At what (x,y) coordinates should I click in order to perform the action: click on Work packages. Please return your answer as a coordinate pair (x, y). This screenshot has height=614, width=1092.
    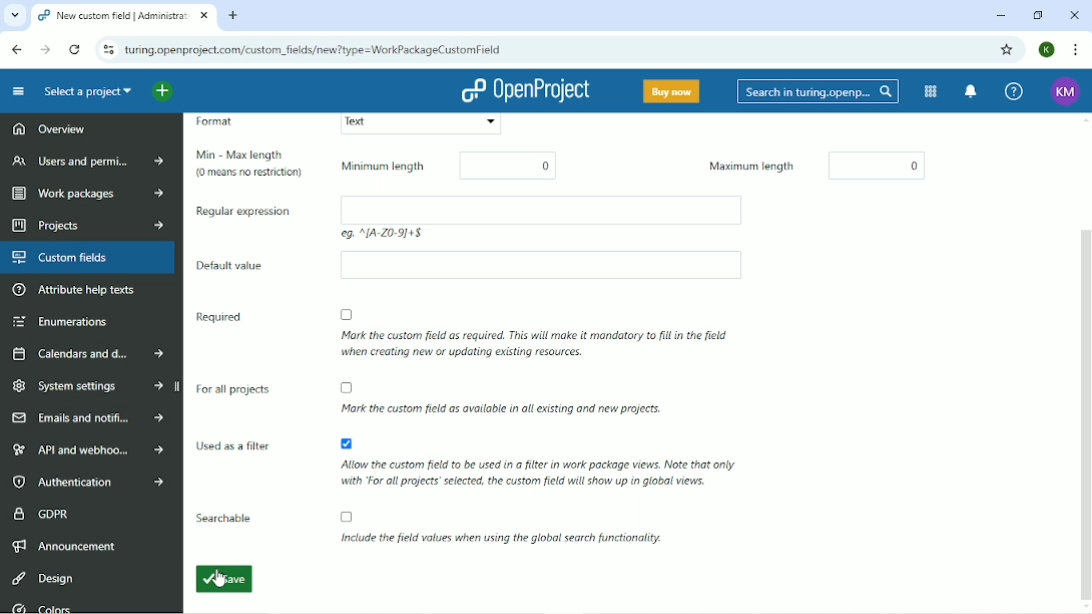
    Looking at the image, I should click on (85, 195).